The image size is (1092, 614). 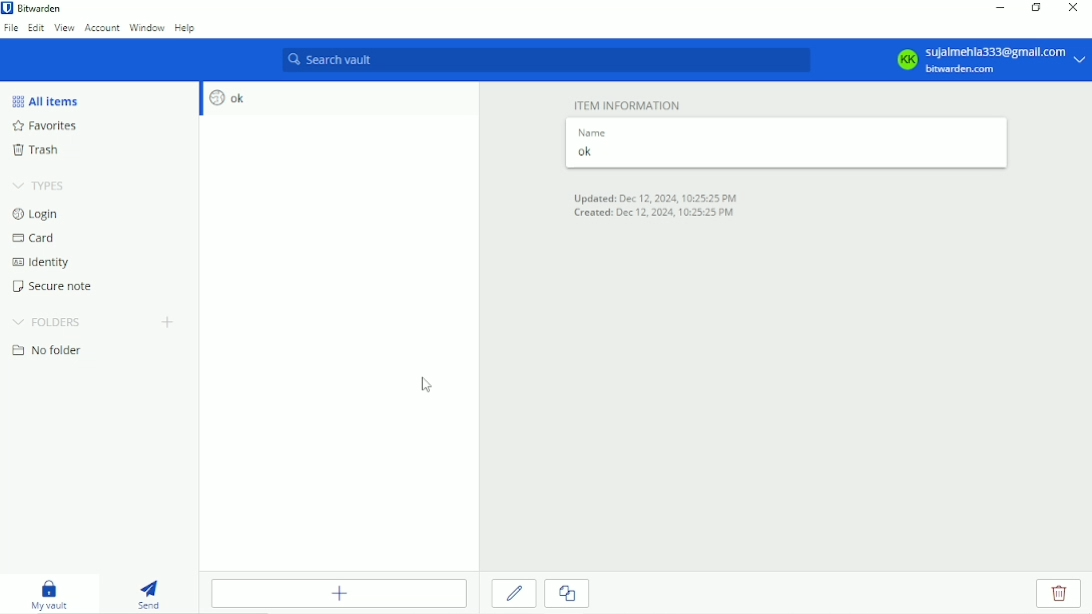 What do you see at coordinates (52, 352) in the screenshot?
I see `No folder` at bounding box center [52, 352].